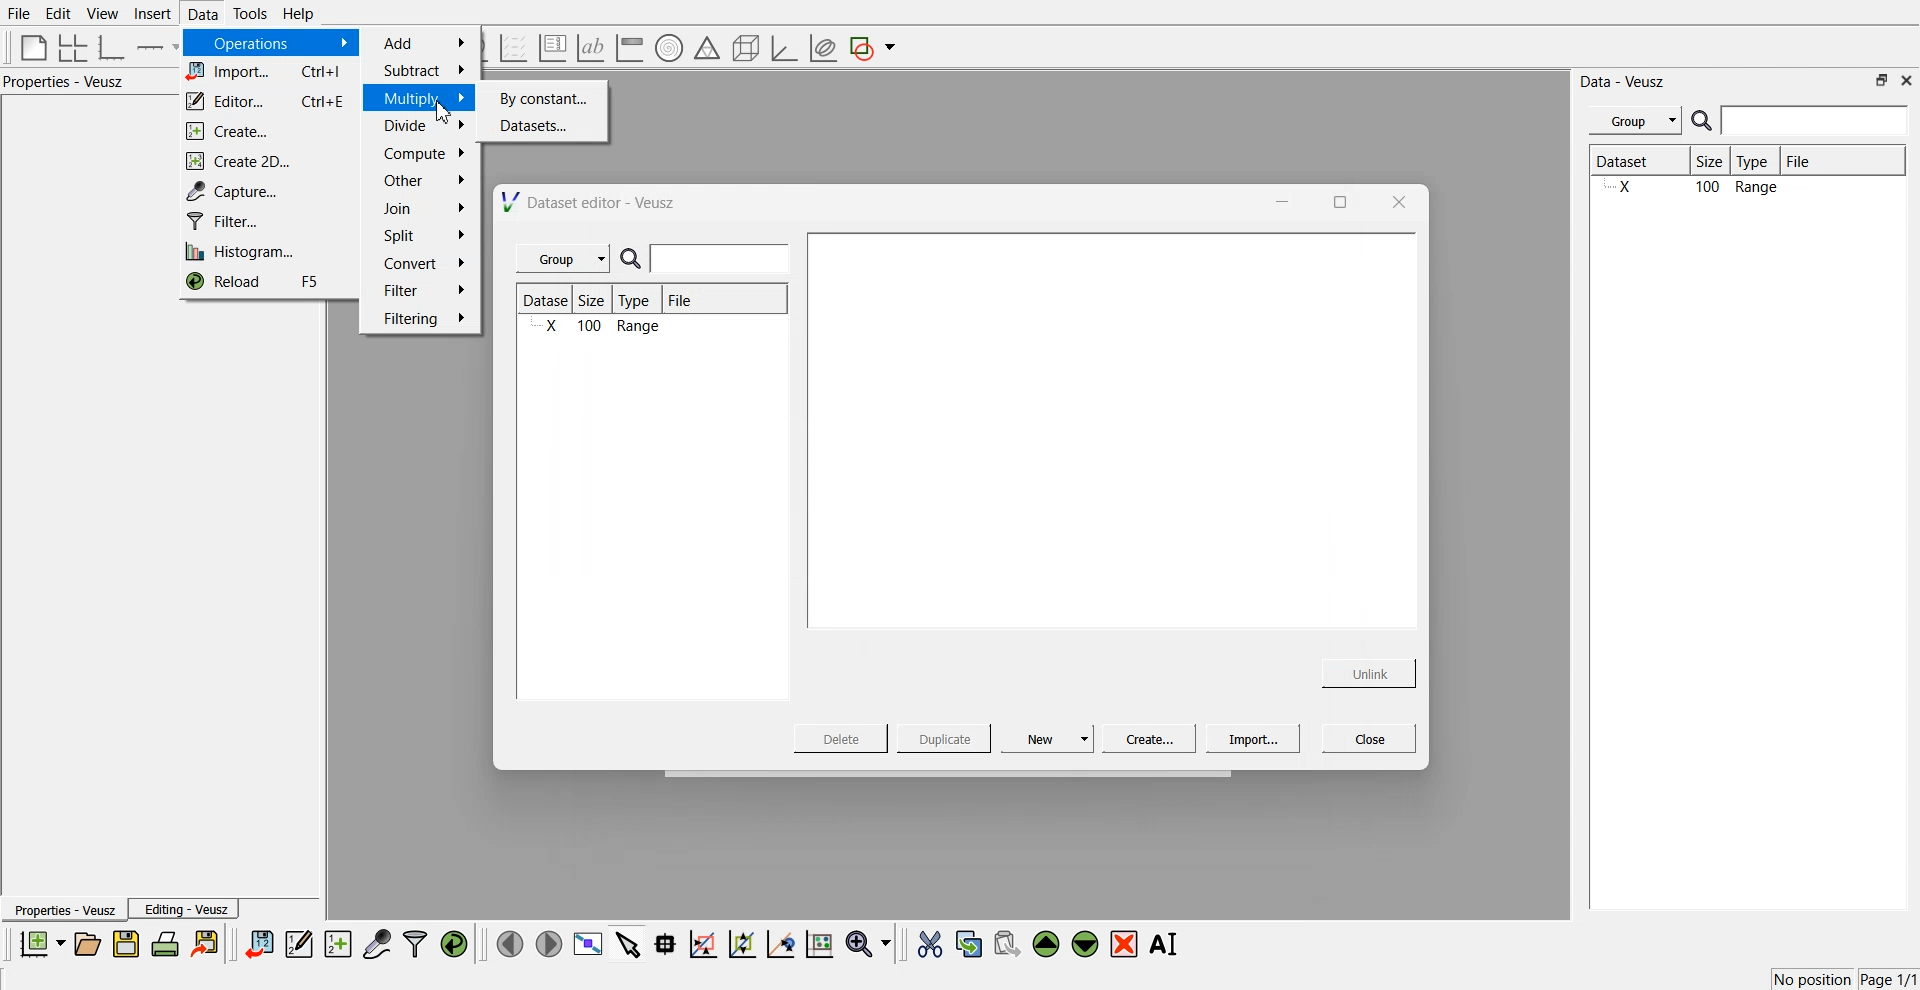  I want to click on arrange graphs, so click(69, 47).